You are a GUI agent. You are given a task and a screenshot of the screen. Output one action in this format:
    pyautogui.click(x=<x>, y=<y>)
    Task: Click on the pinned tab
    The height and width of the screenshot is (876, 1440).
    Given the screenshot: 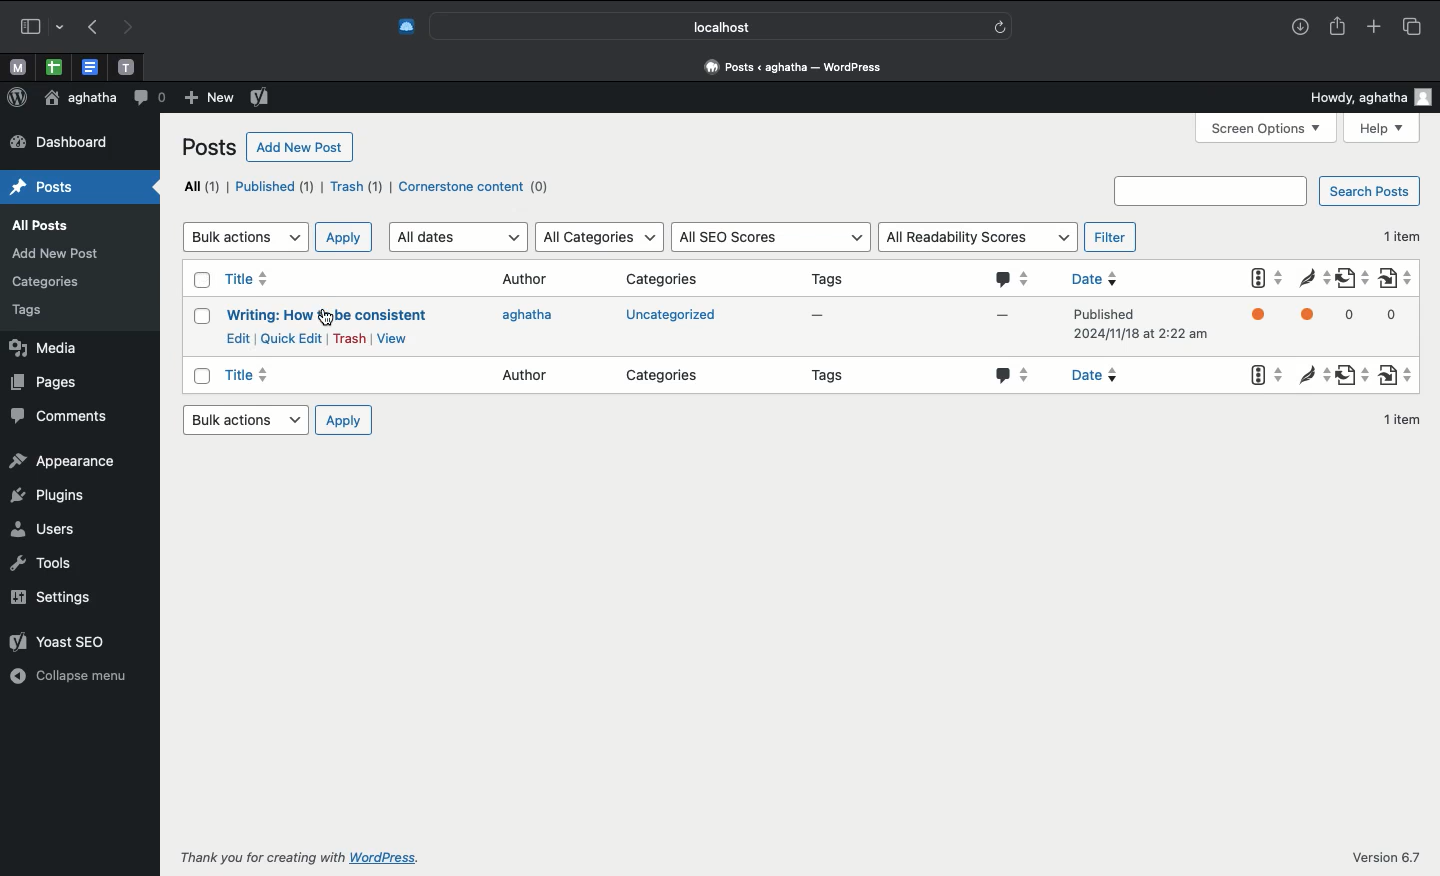 What is the action you would take?
    pyautogui.click(x=128, y=64)
    